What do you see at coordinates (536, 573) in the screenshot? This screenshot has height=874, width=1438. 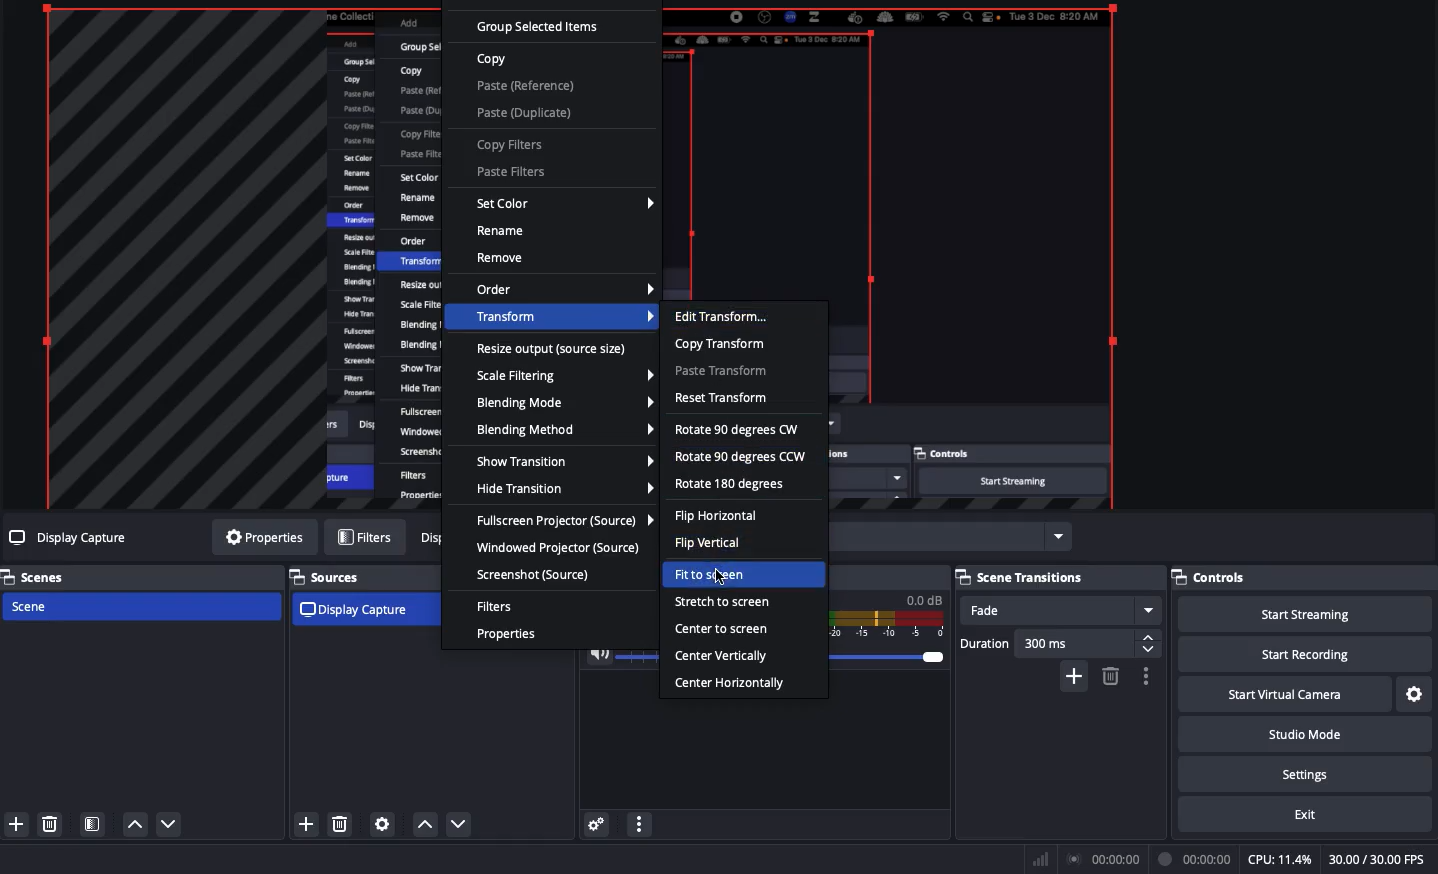 I see `Screenshot` at bounding box center [536, 573].